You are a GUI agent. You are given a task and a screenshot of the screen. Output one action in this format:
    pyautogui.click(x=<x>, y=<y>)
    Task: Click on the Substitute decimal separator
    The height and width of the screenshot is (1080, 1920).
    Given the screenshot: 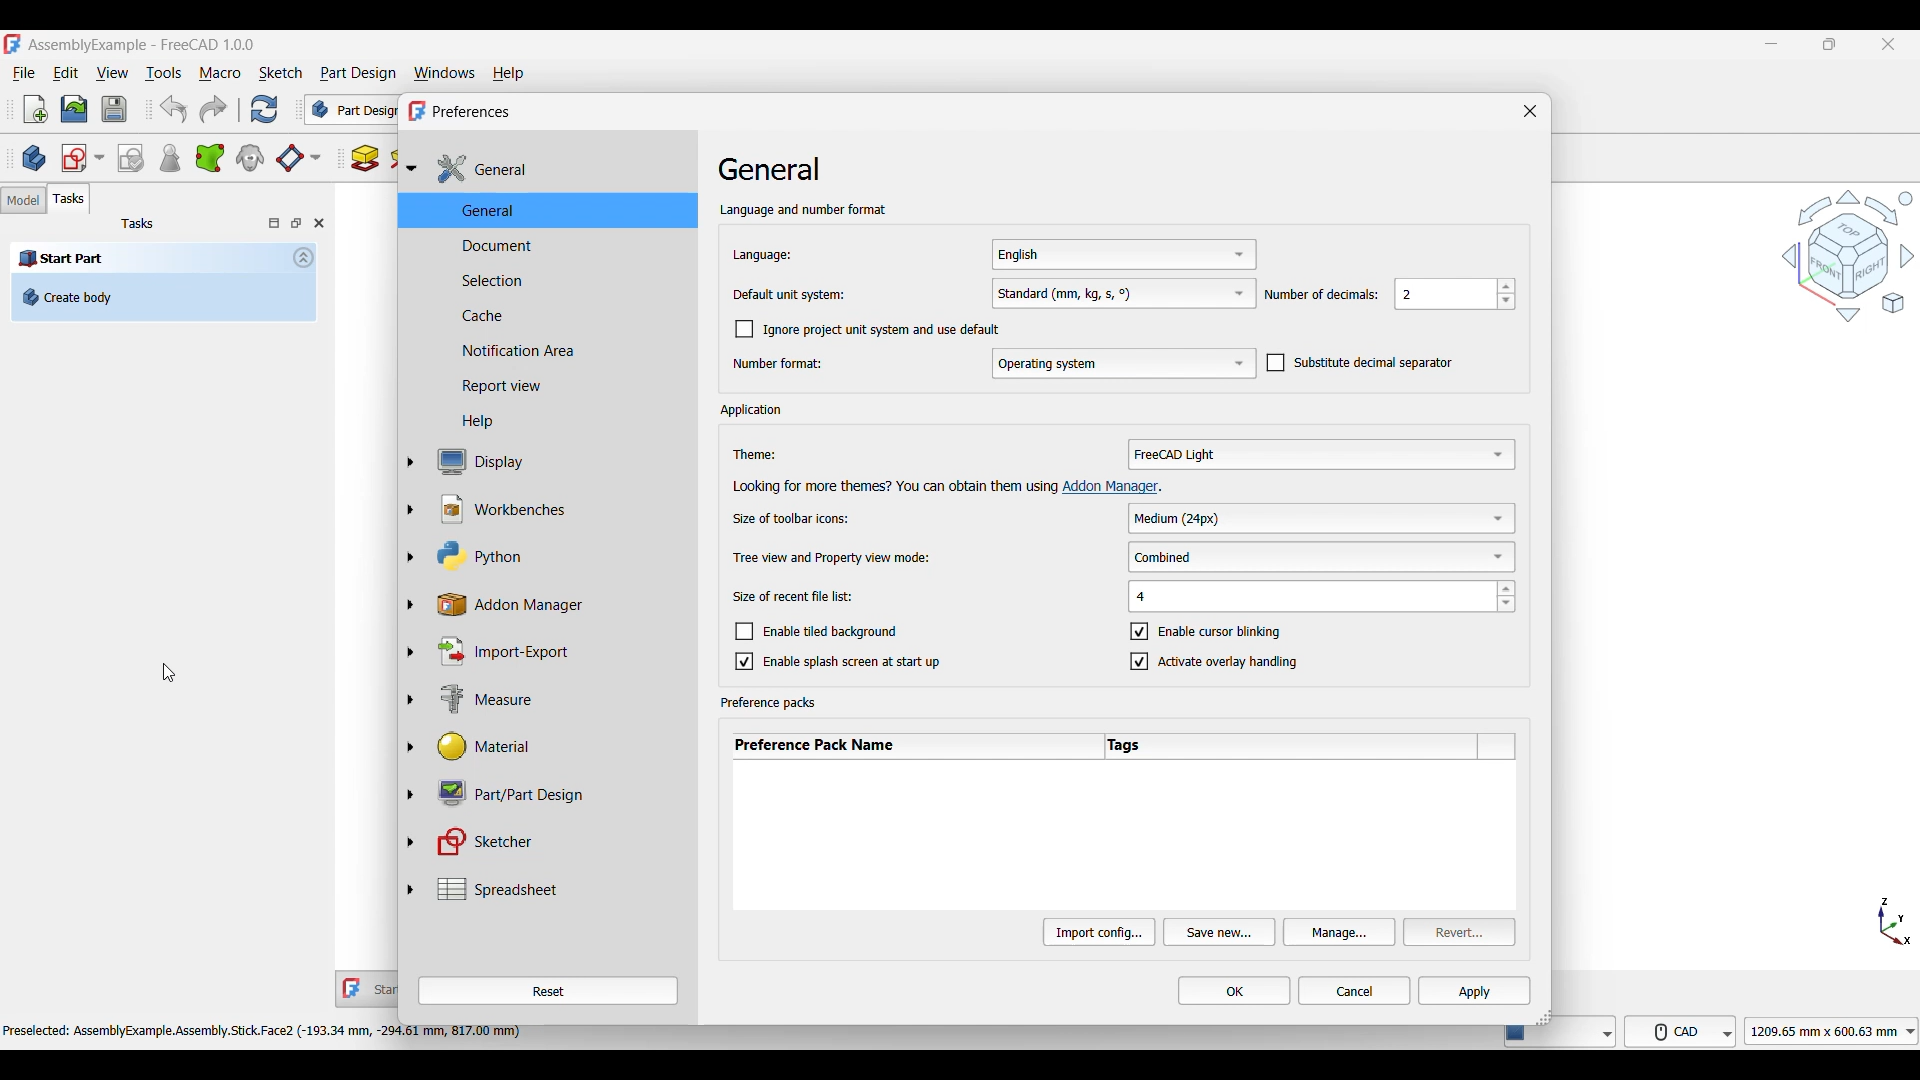 What is the action you would take?
    pyautogui.click(x=1359, y=363)
    